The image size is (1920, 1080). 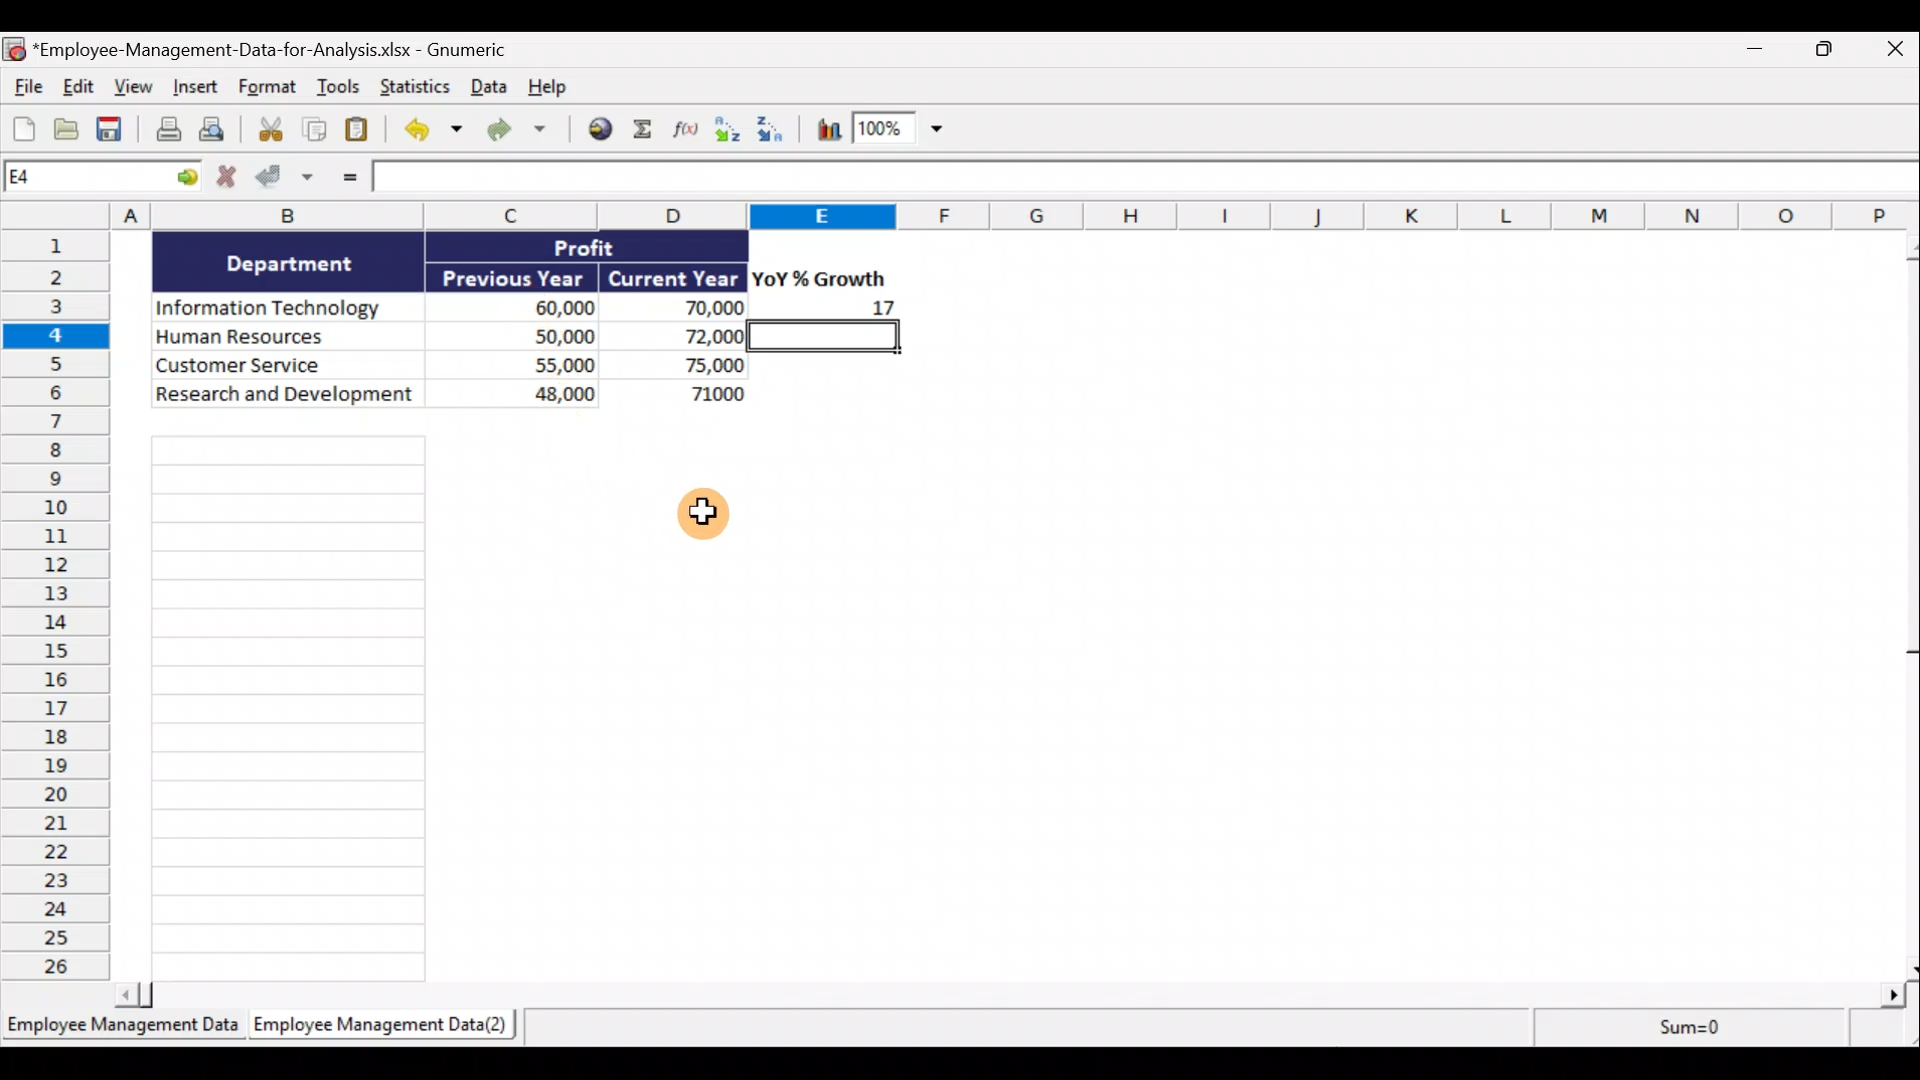 What do you see at coordinates (691, 134) in the screenshot?
I see `Edit a function in the current cell` at bounding box center [691, 134].